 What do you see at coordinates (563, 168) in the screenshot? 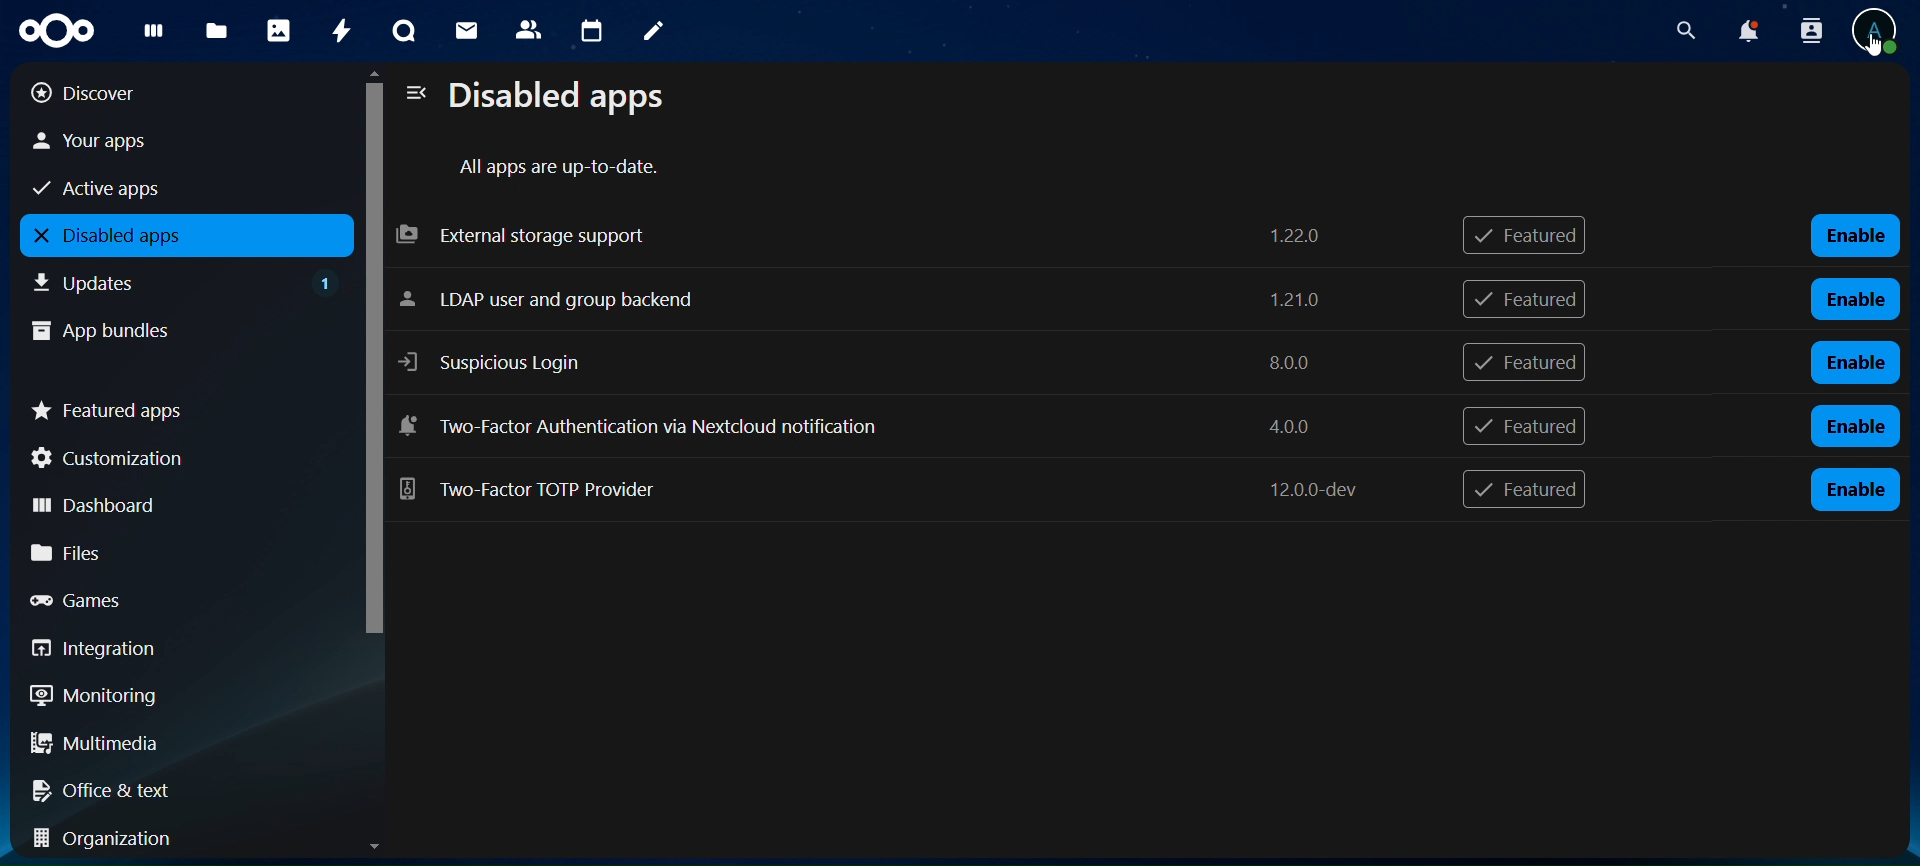
I see `all apps are up to date` at bounding box center [563, 168].